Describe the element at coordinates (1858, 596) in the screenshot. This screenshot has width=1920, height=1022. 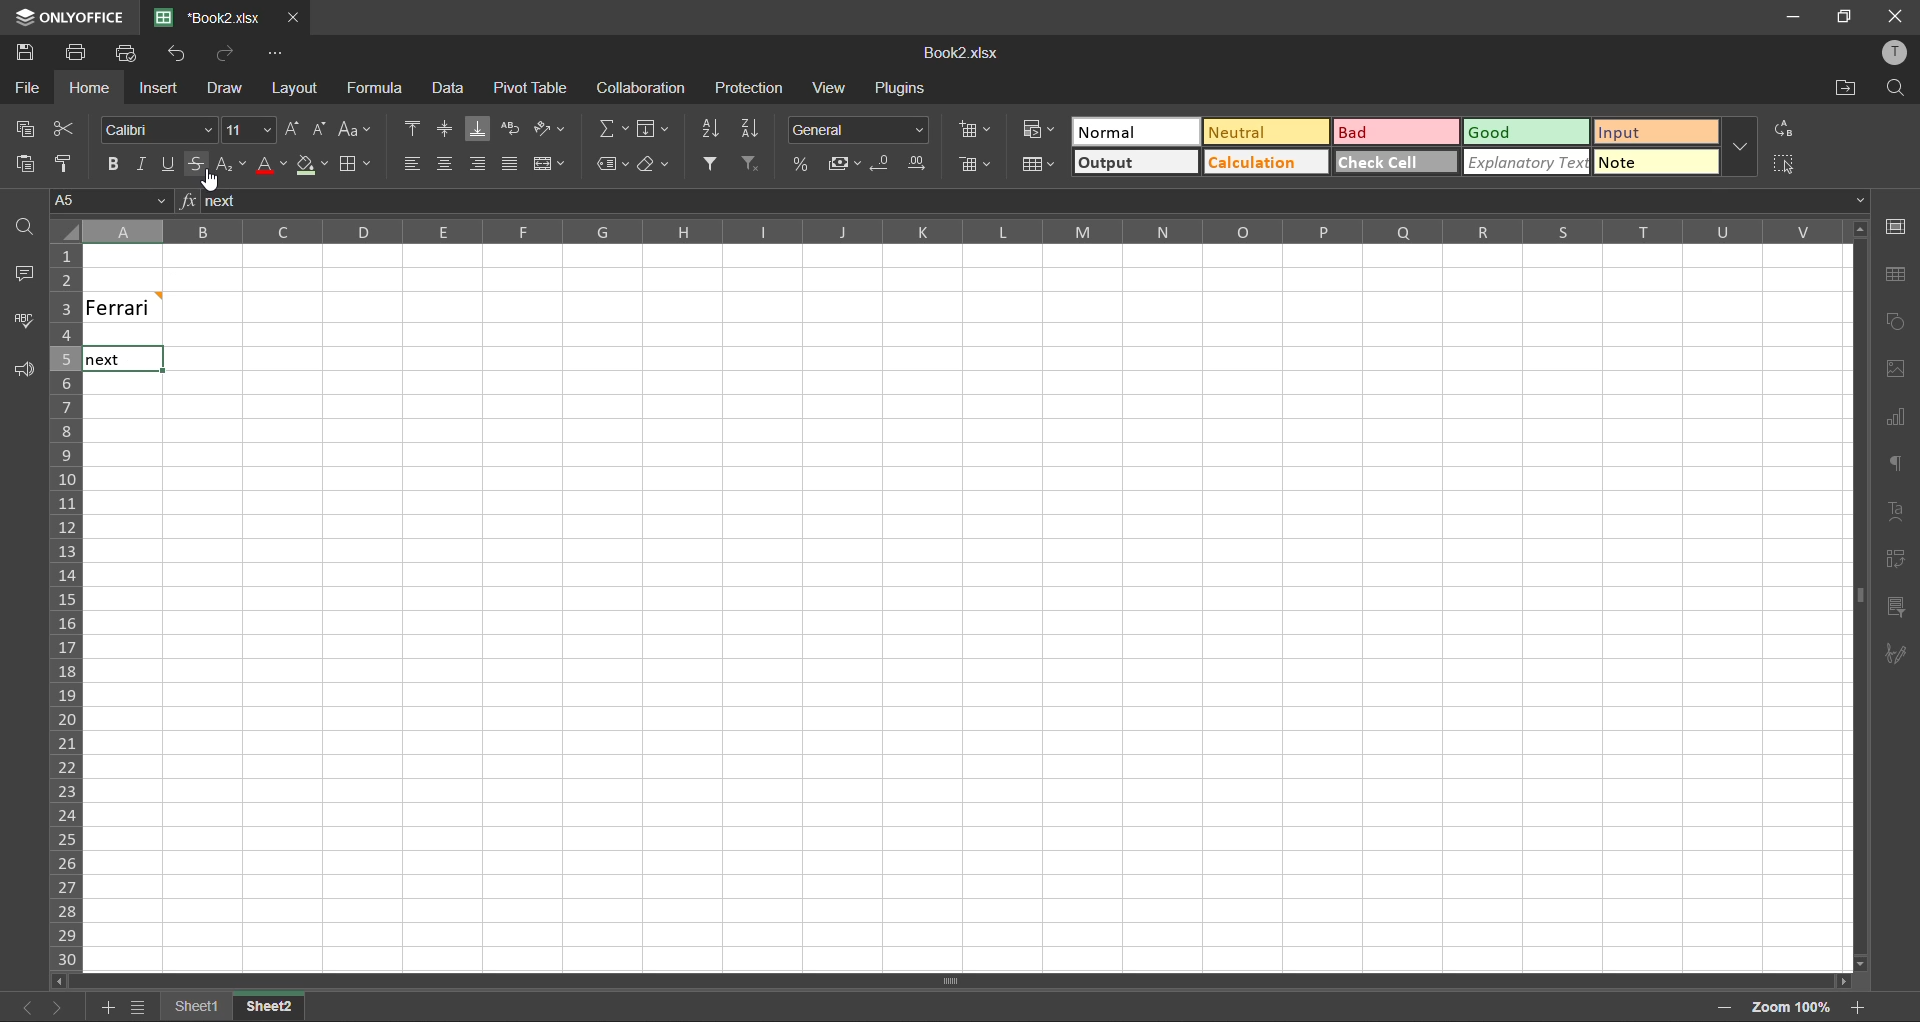
I see `Horizontal Scroll bar` at that location.